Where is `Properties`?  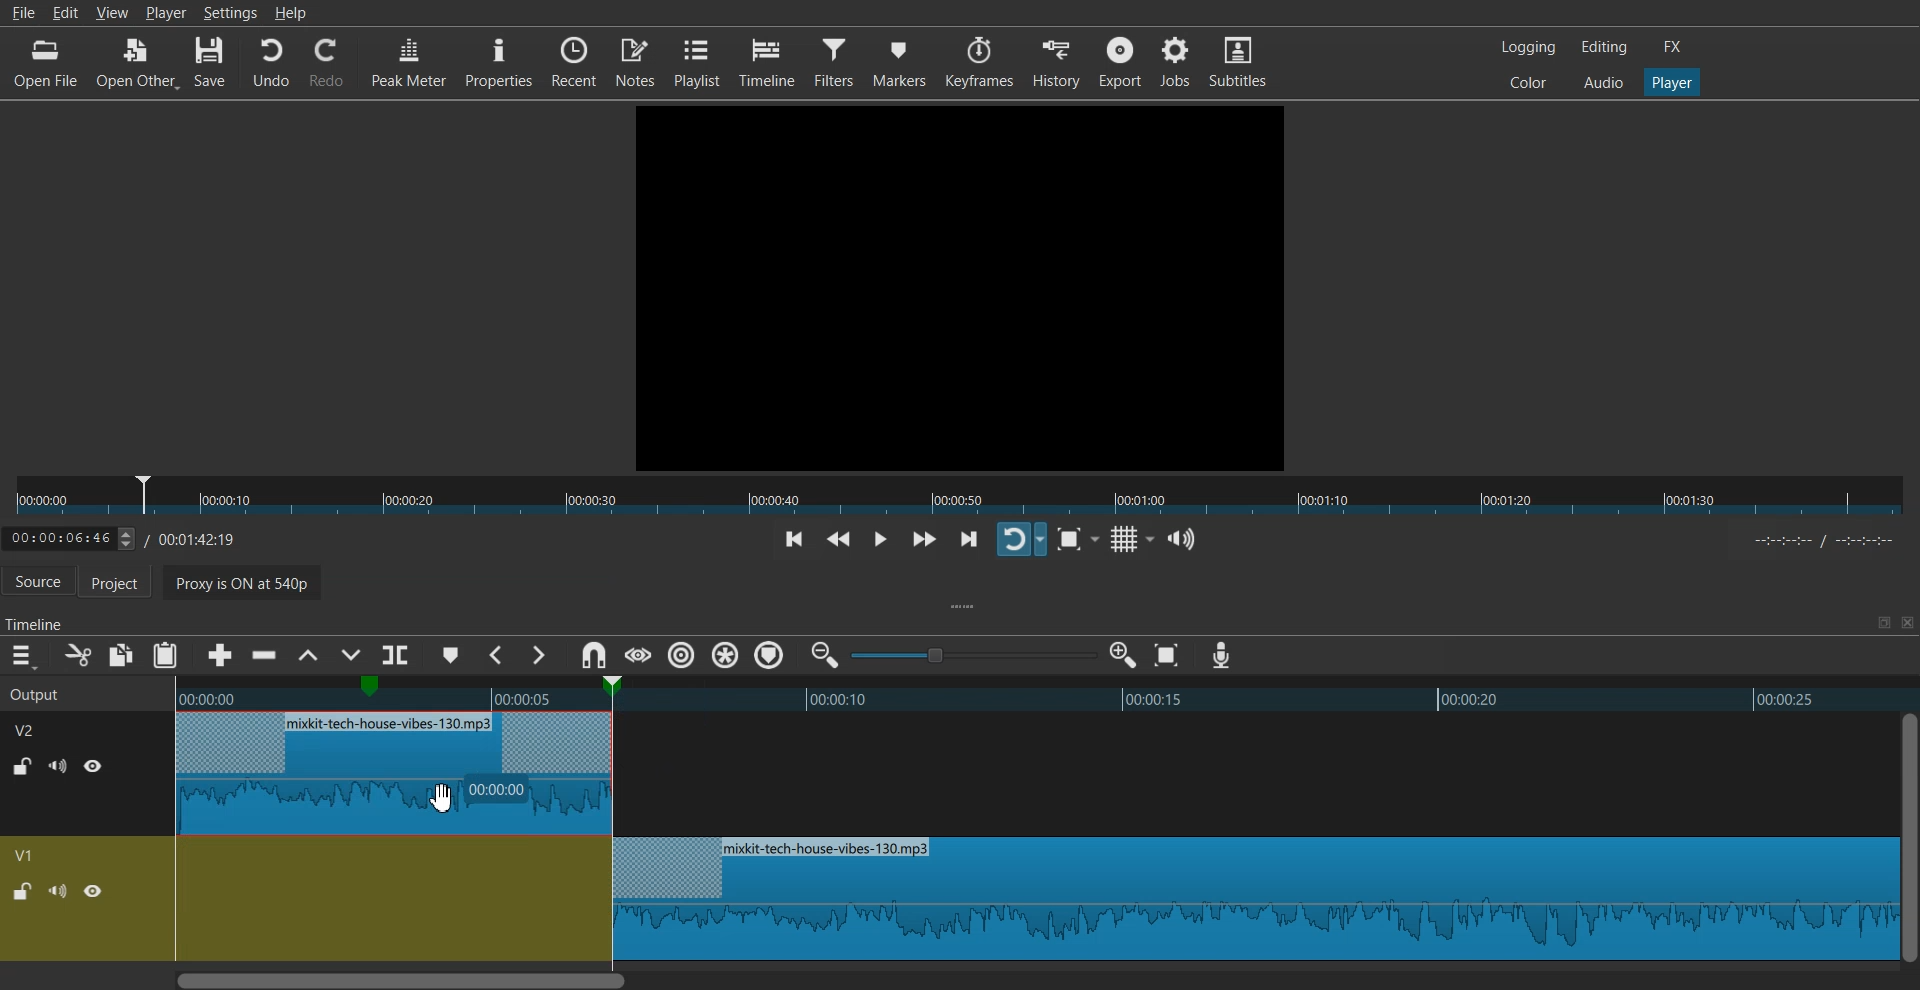 Properties is located at coordinates (498, 61).